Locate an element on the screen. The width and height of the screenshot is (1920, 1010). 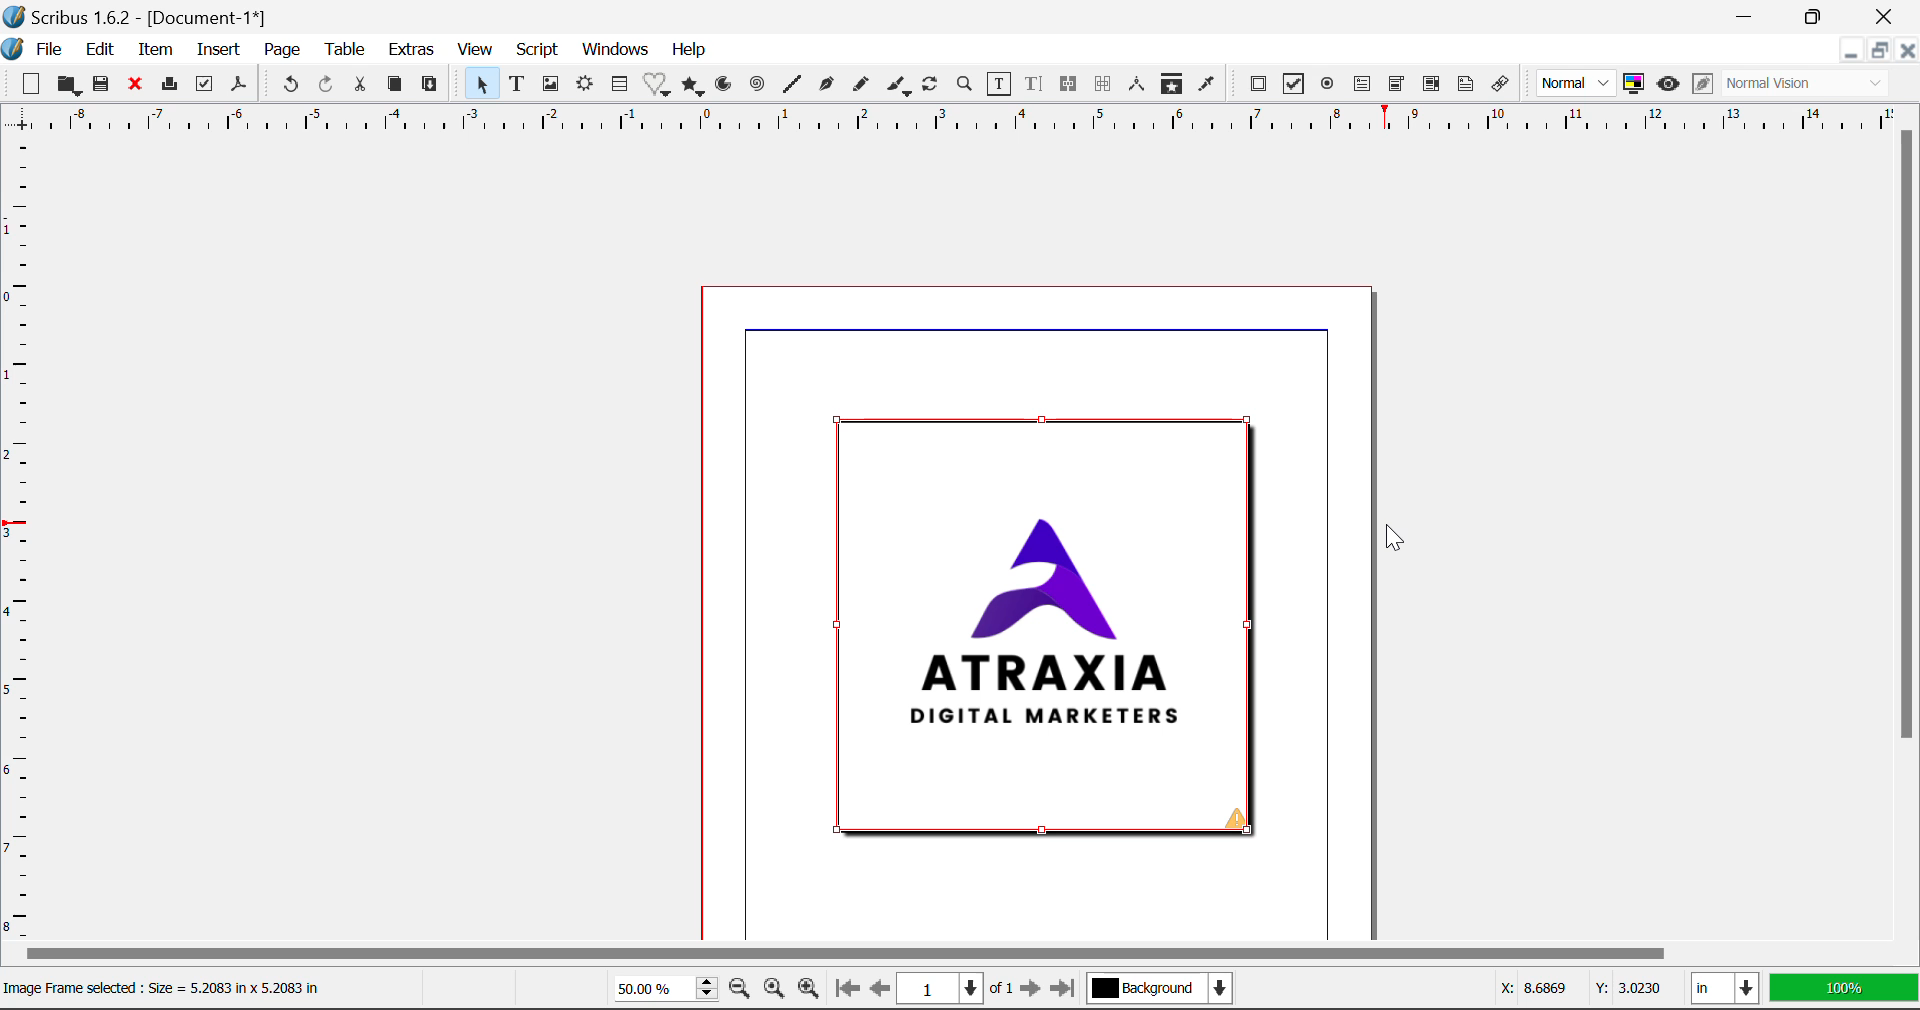
Minimize is located at coordinates (1879, 50).